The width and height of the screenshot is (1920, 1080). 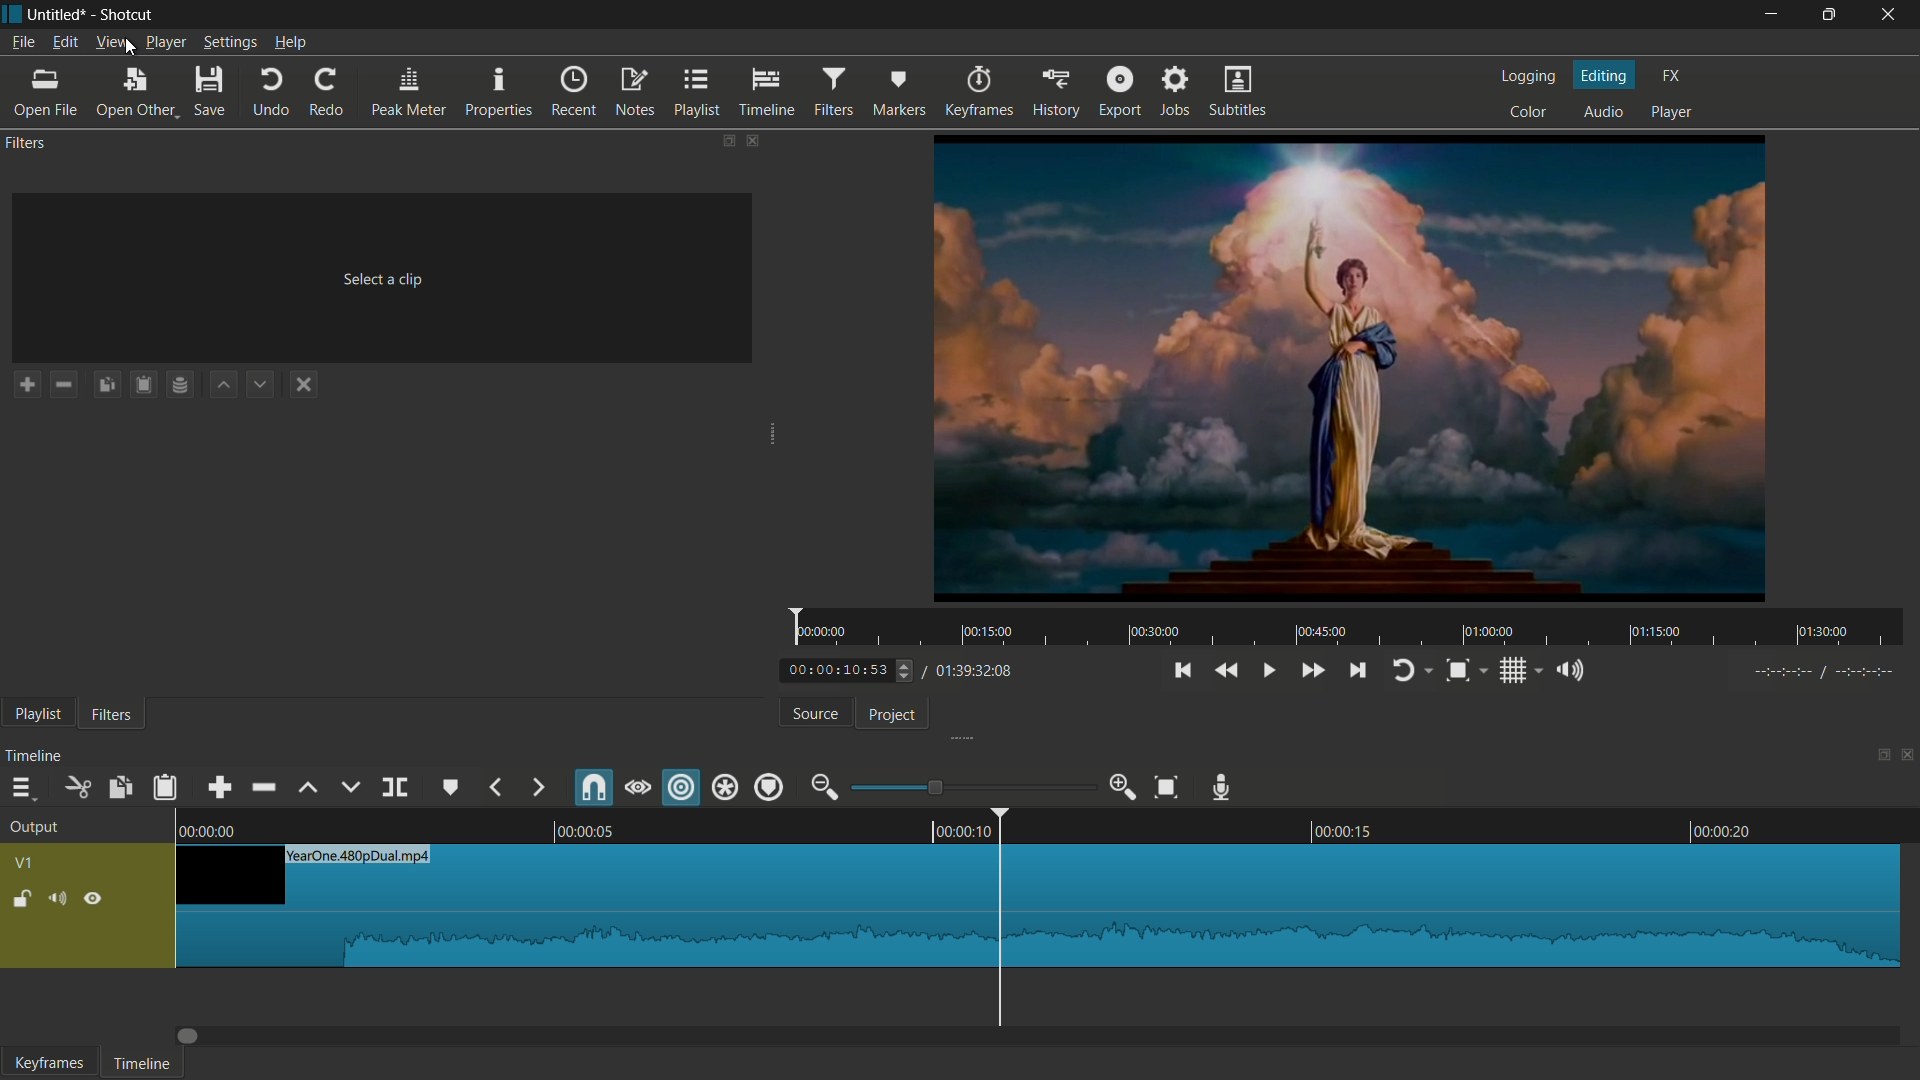 What do you see at coordinates (1459, 671) in the screenshot?
I see `toggle zoom` at bounding box center [1459, 671].